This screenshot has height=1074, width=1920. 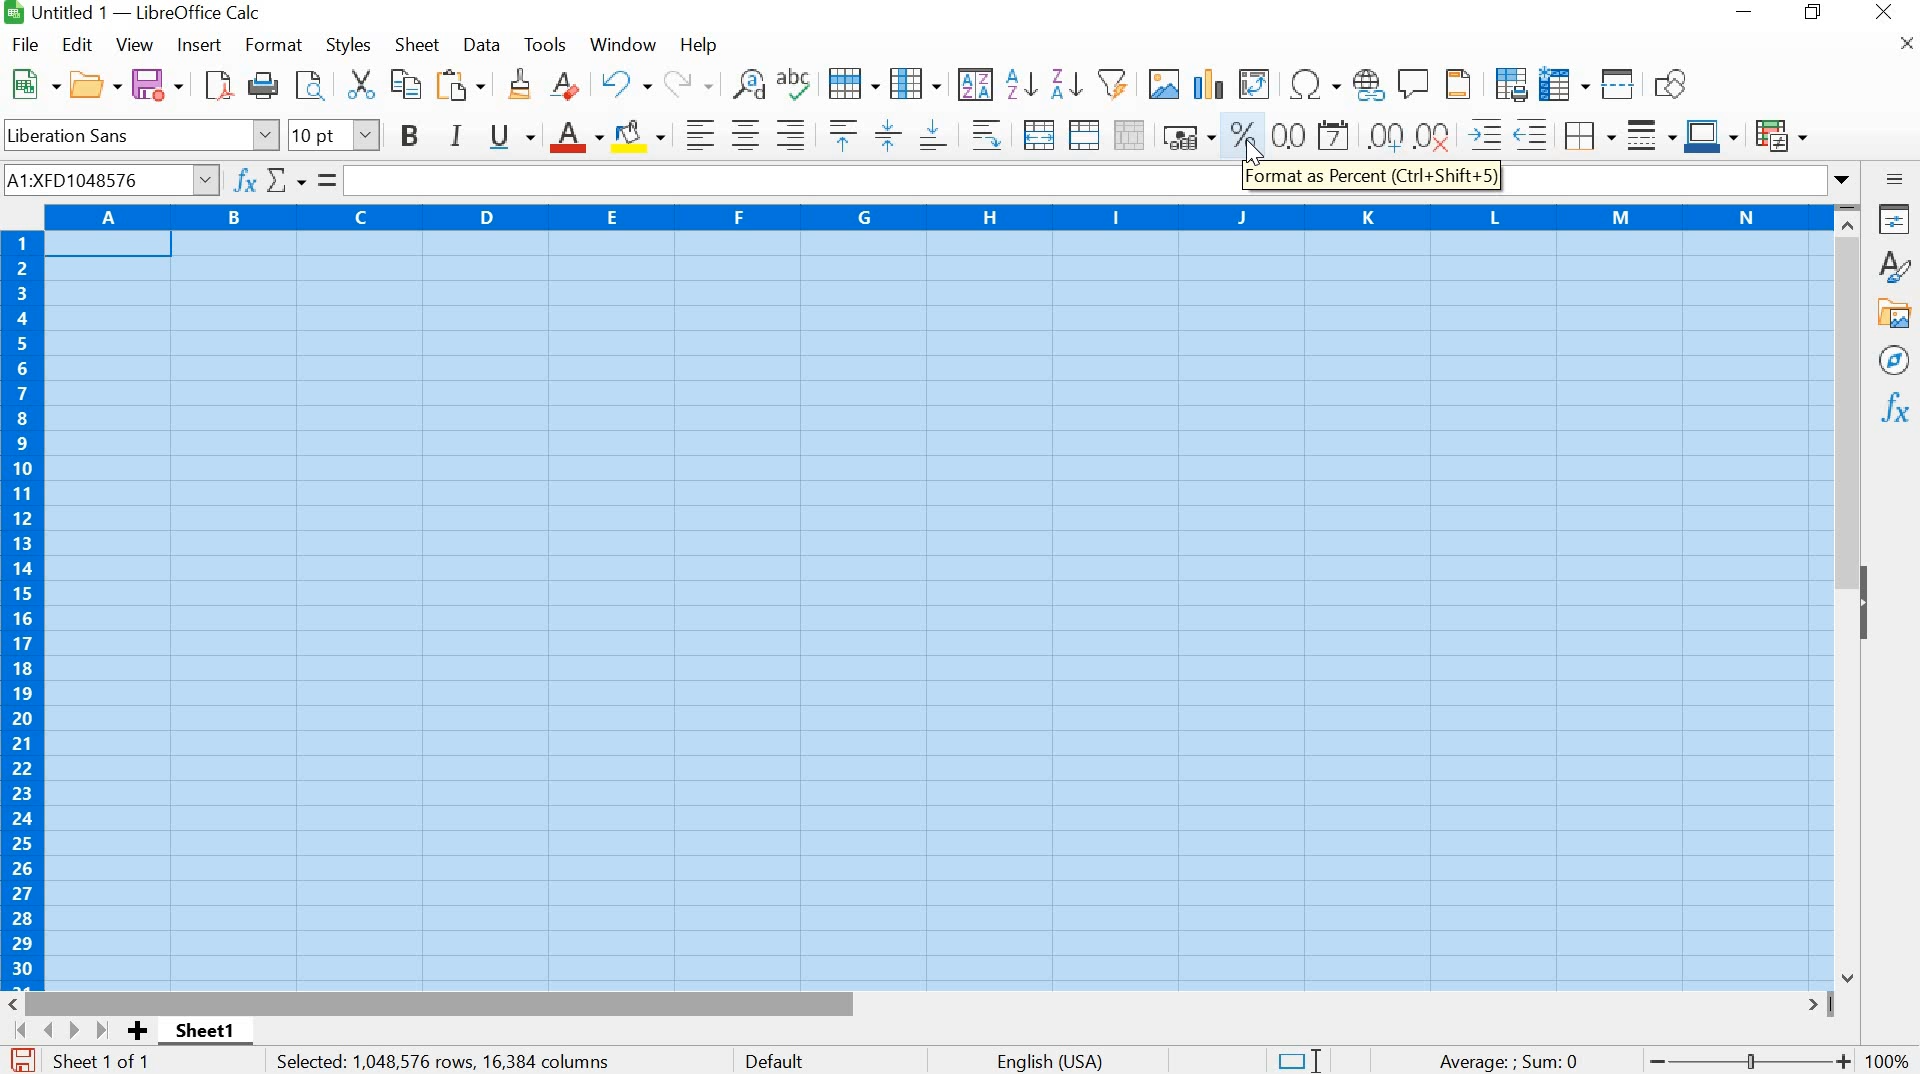 I want to click on formula, so click(x=324, y=180).